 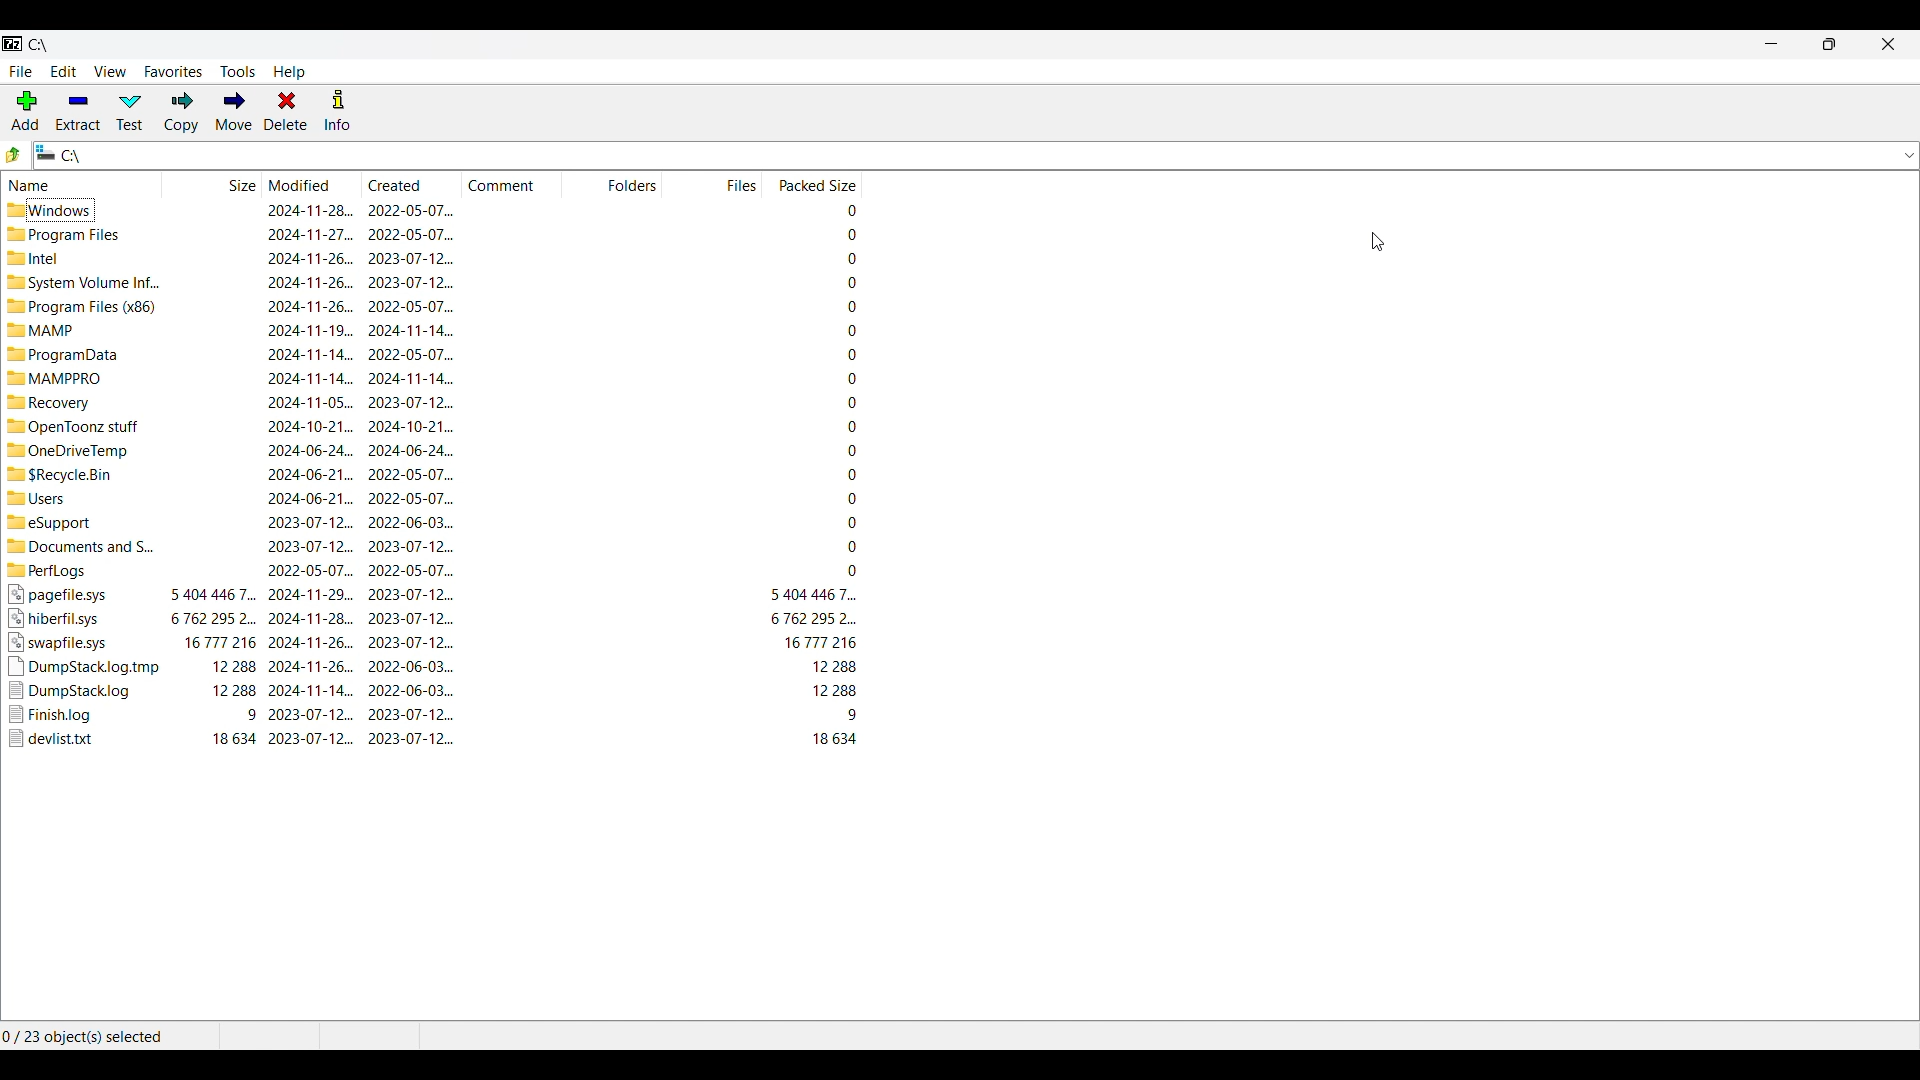 I want to click on size, so click(x=214, y=474).